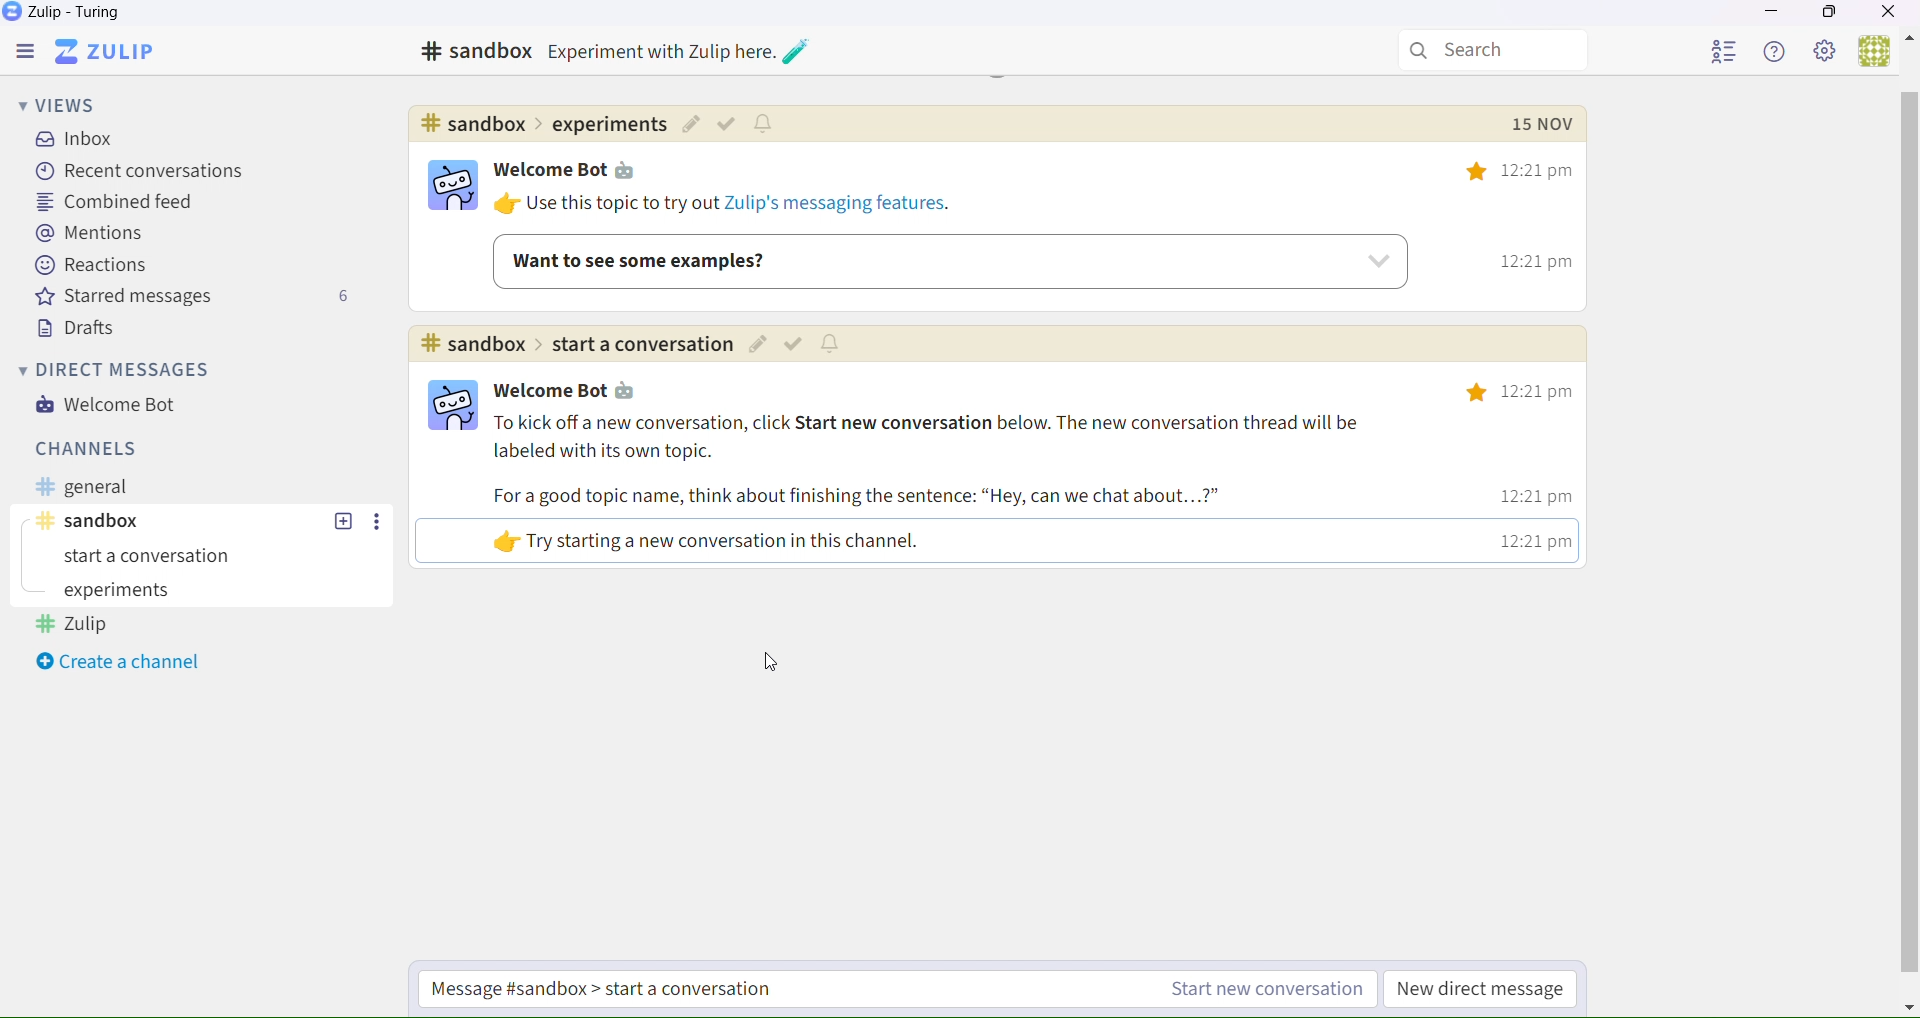  I want to click on Create a channel, so click(124, 663).